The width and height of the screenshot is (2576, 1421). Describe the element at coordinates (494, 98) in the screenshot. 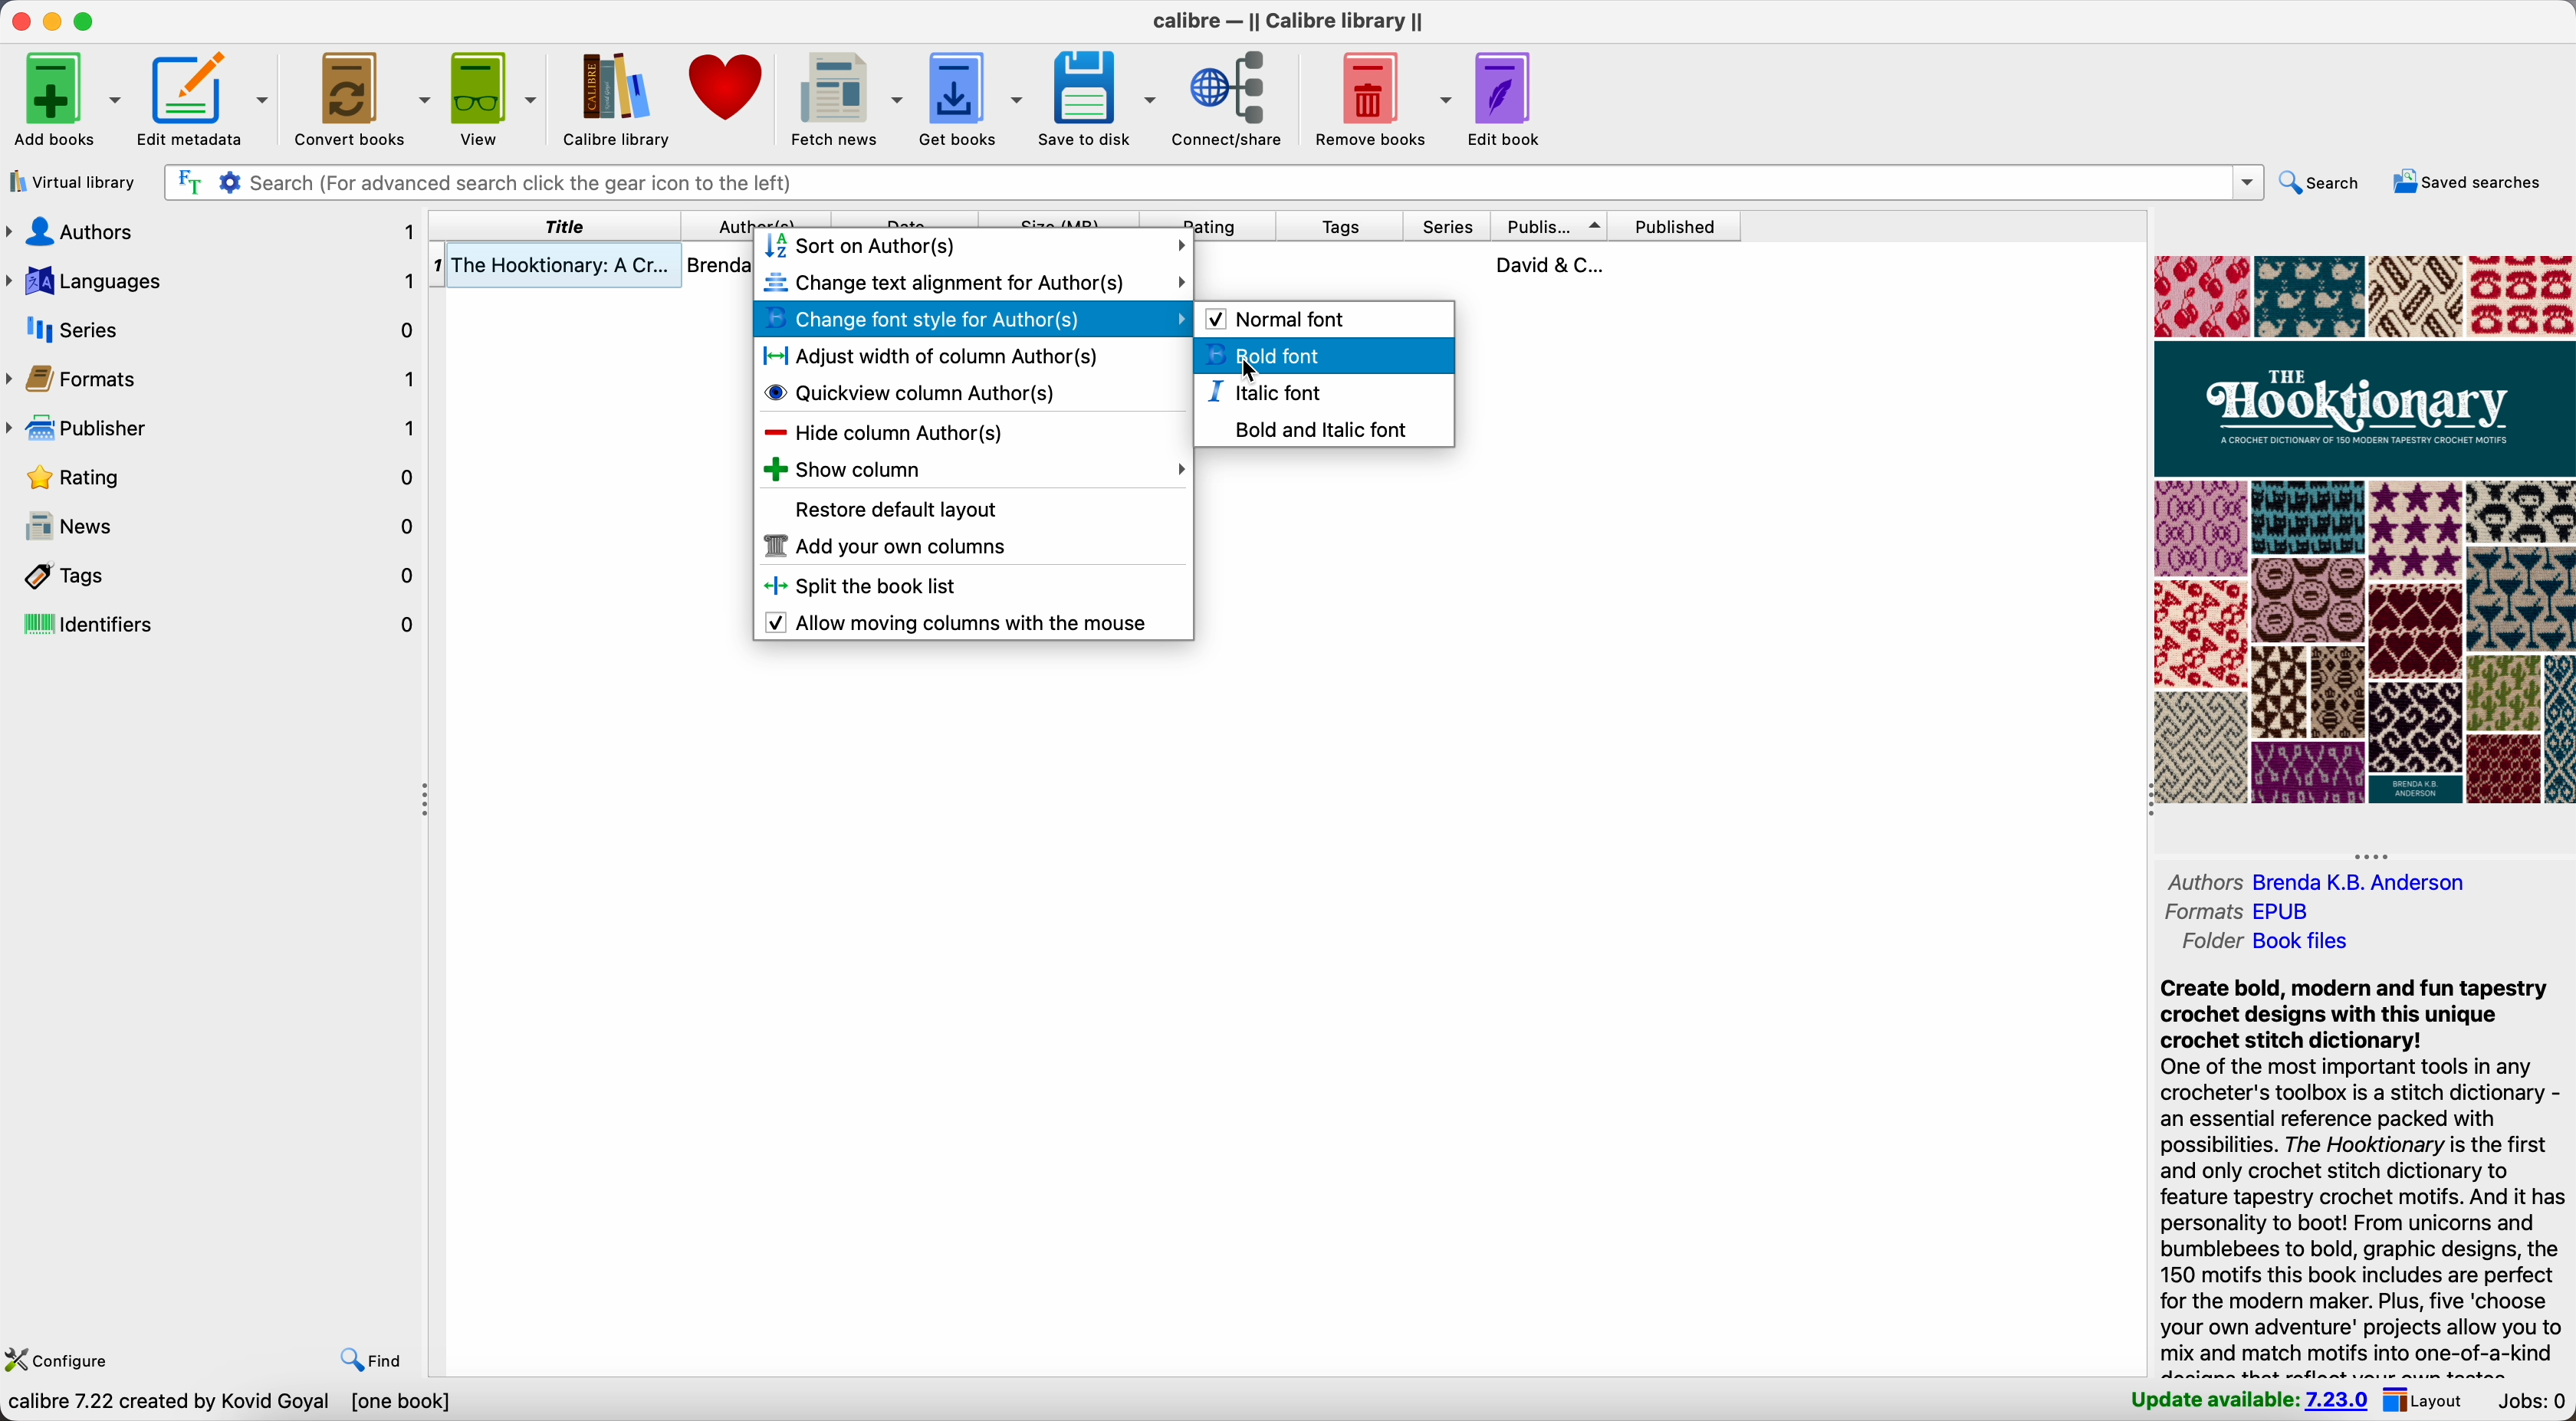

I see `view` at that location.